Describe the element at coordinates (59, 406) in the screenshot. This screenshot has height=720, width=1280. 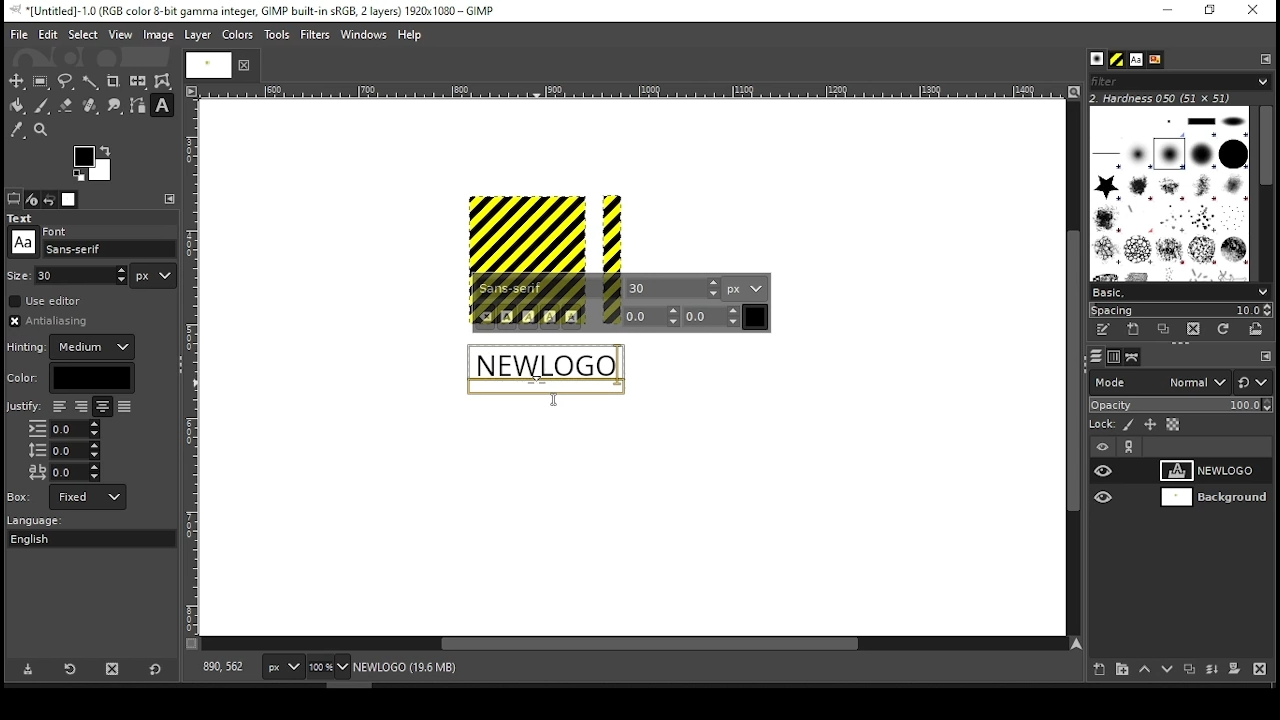
I see `justify left` at that location.